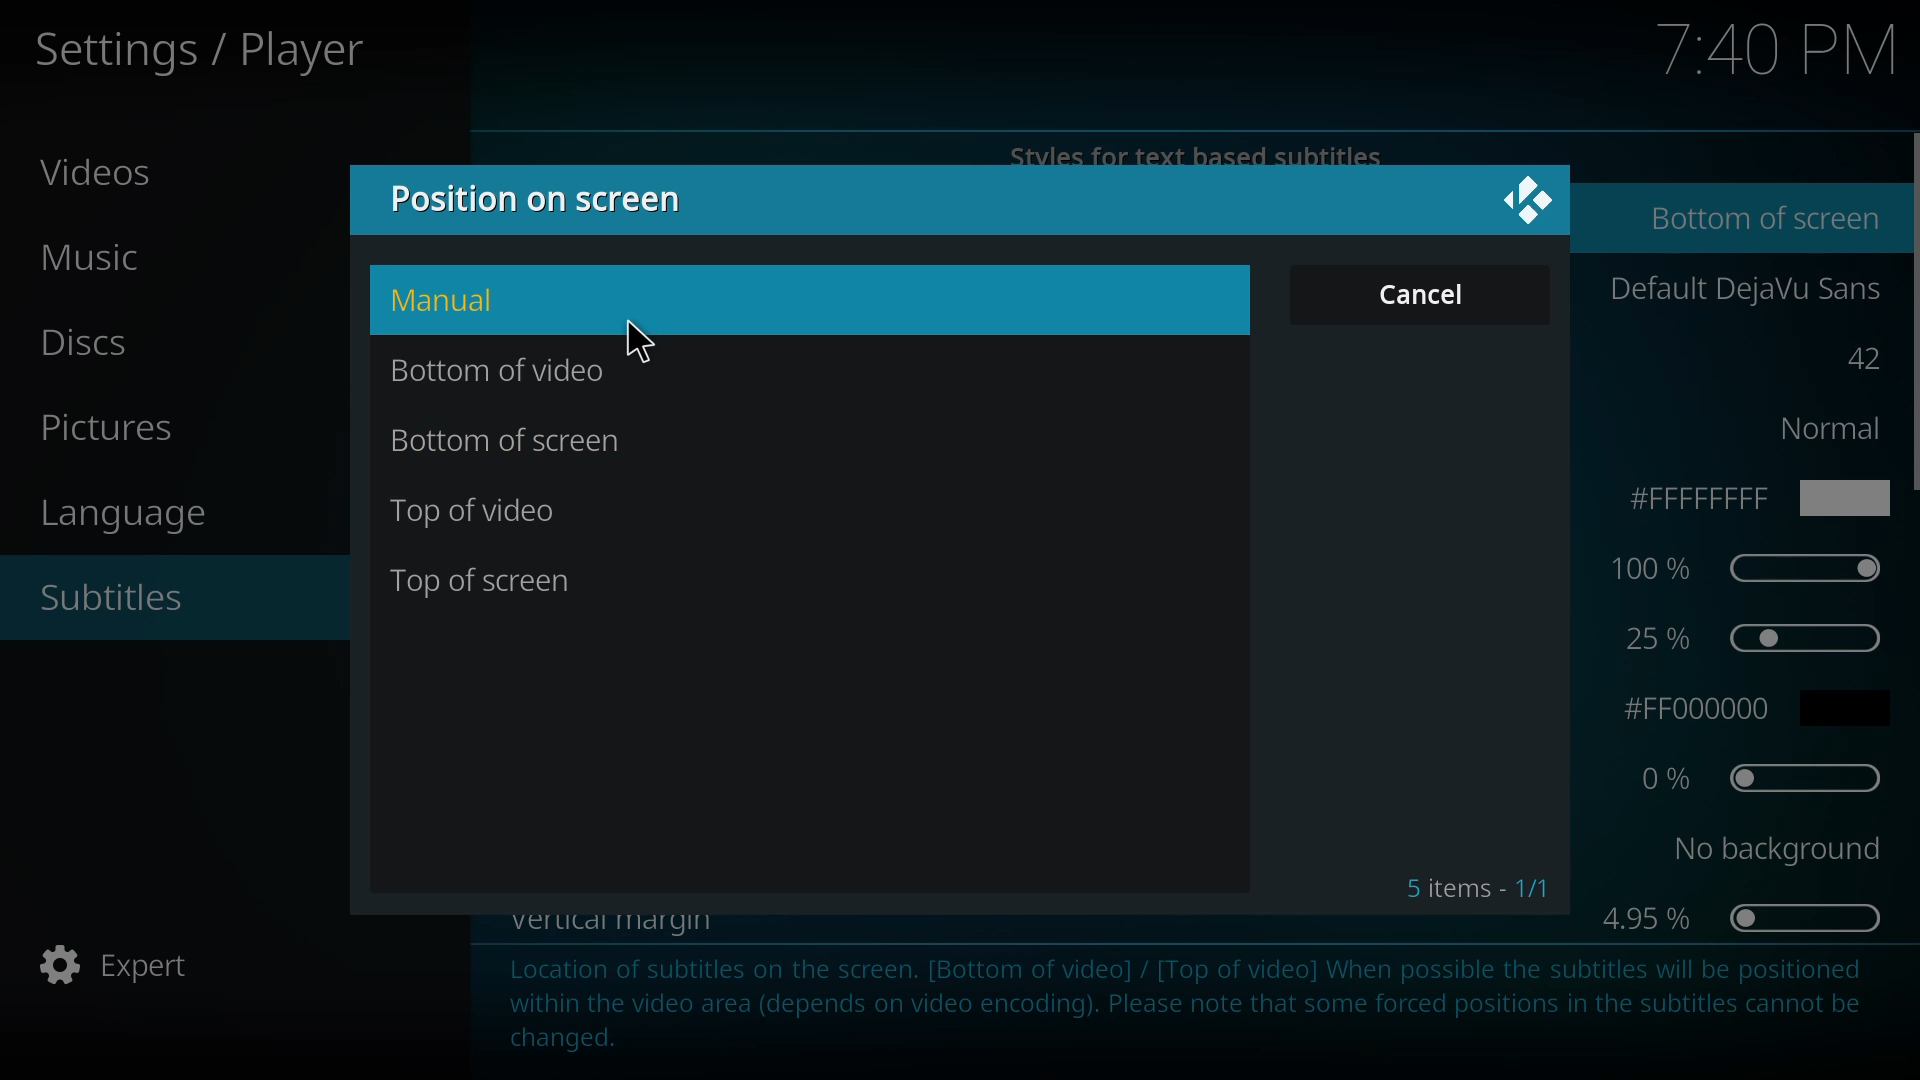  I want to click on cancel, so click(1436, 295).